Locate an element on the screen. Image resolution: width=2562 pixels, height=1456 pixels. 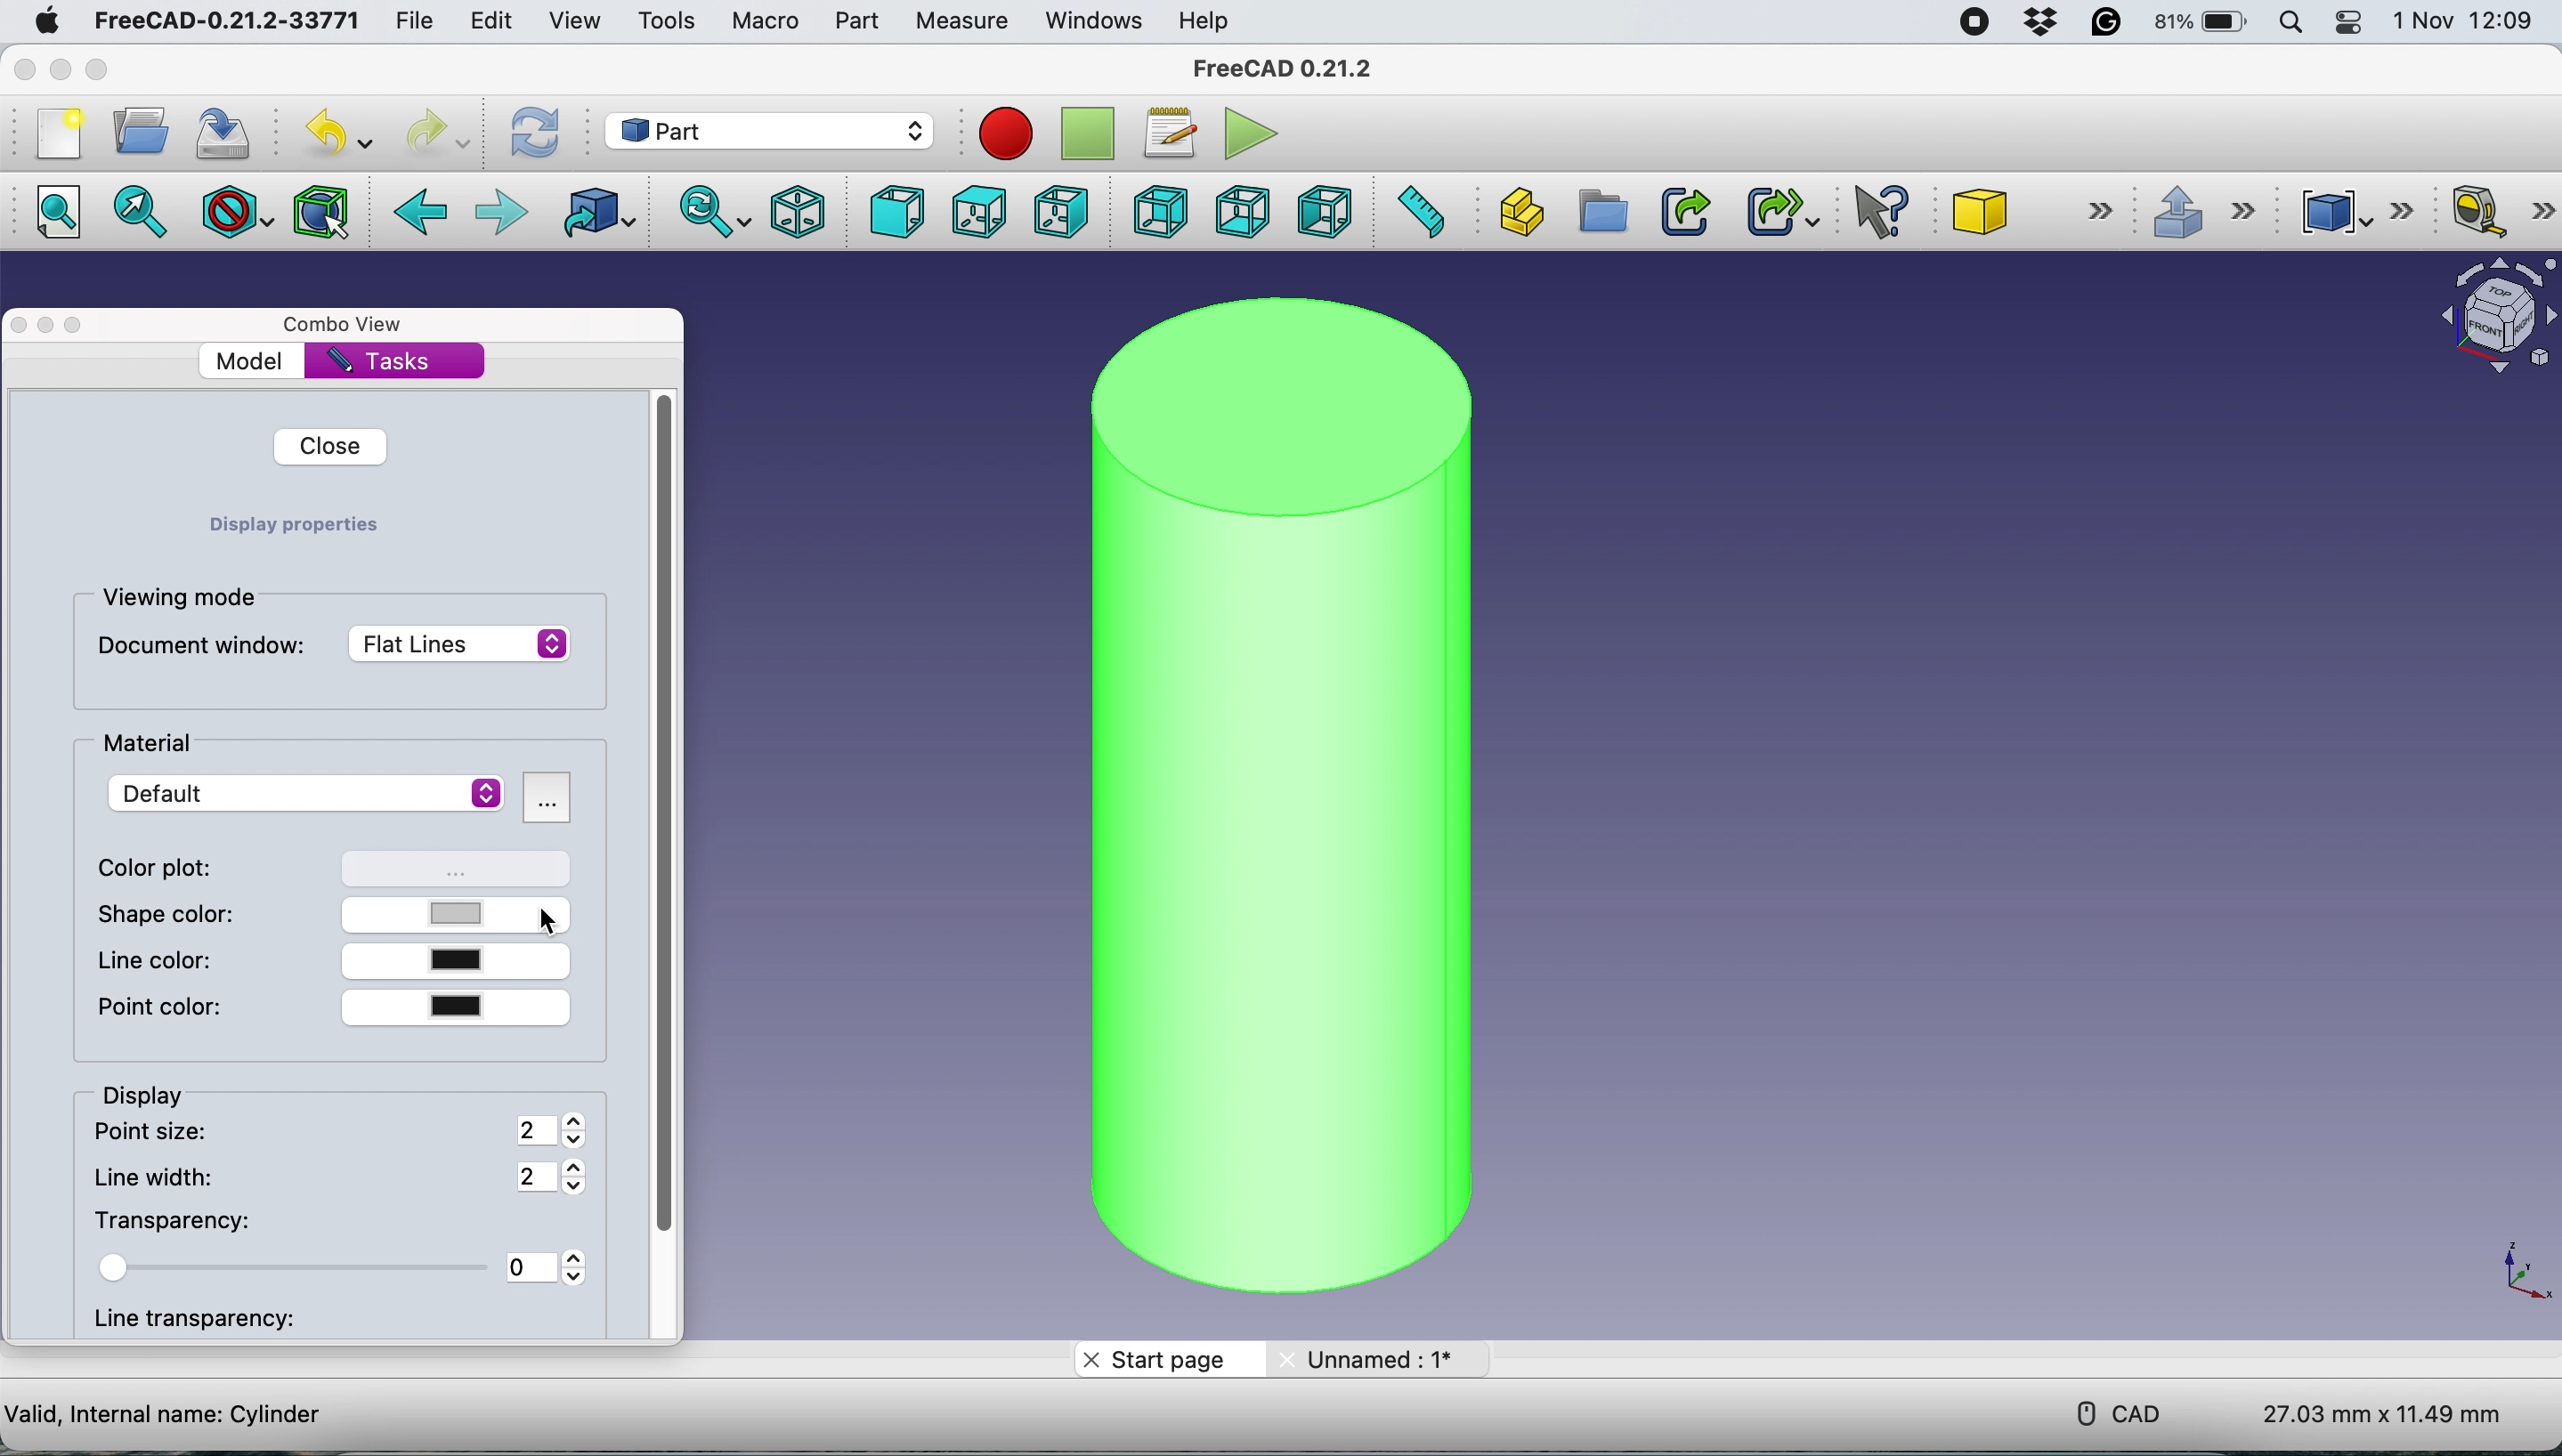
windows is located at coordinates (1097, 24).